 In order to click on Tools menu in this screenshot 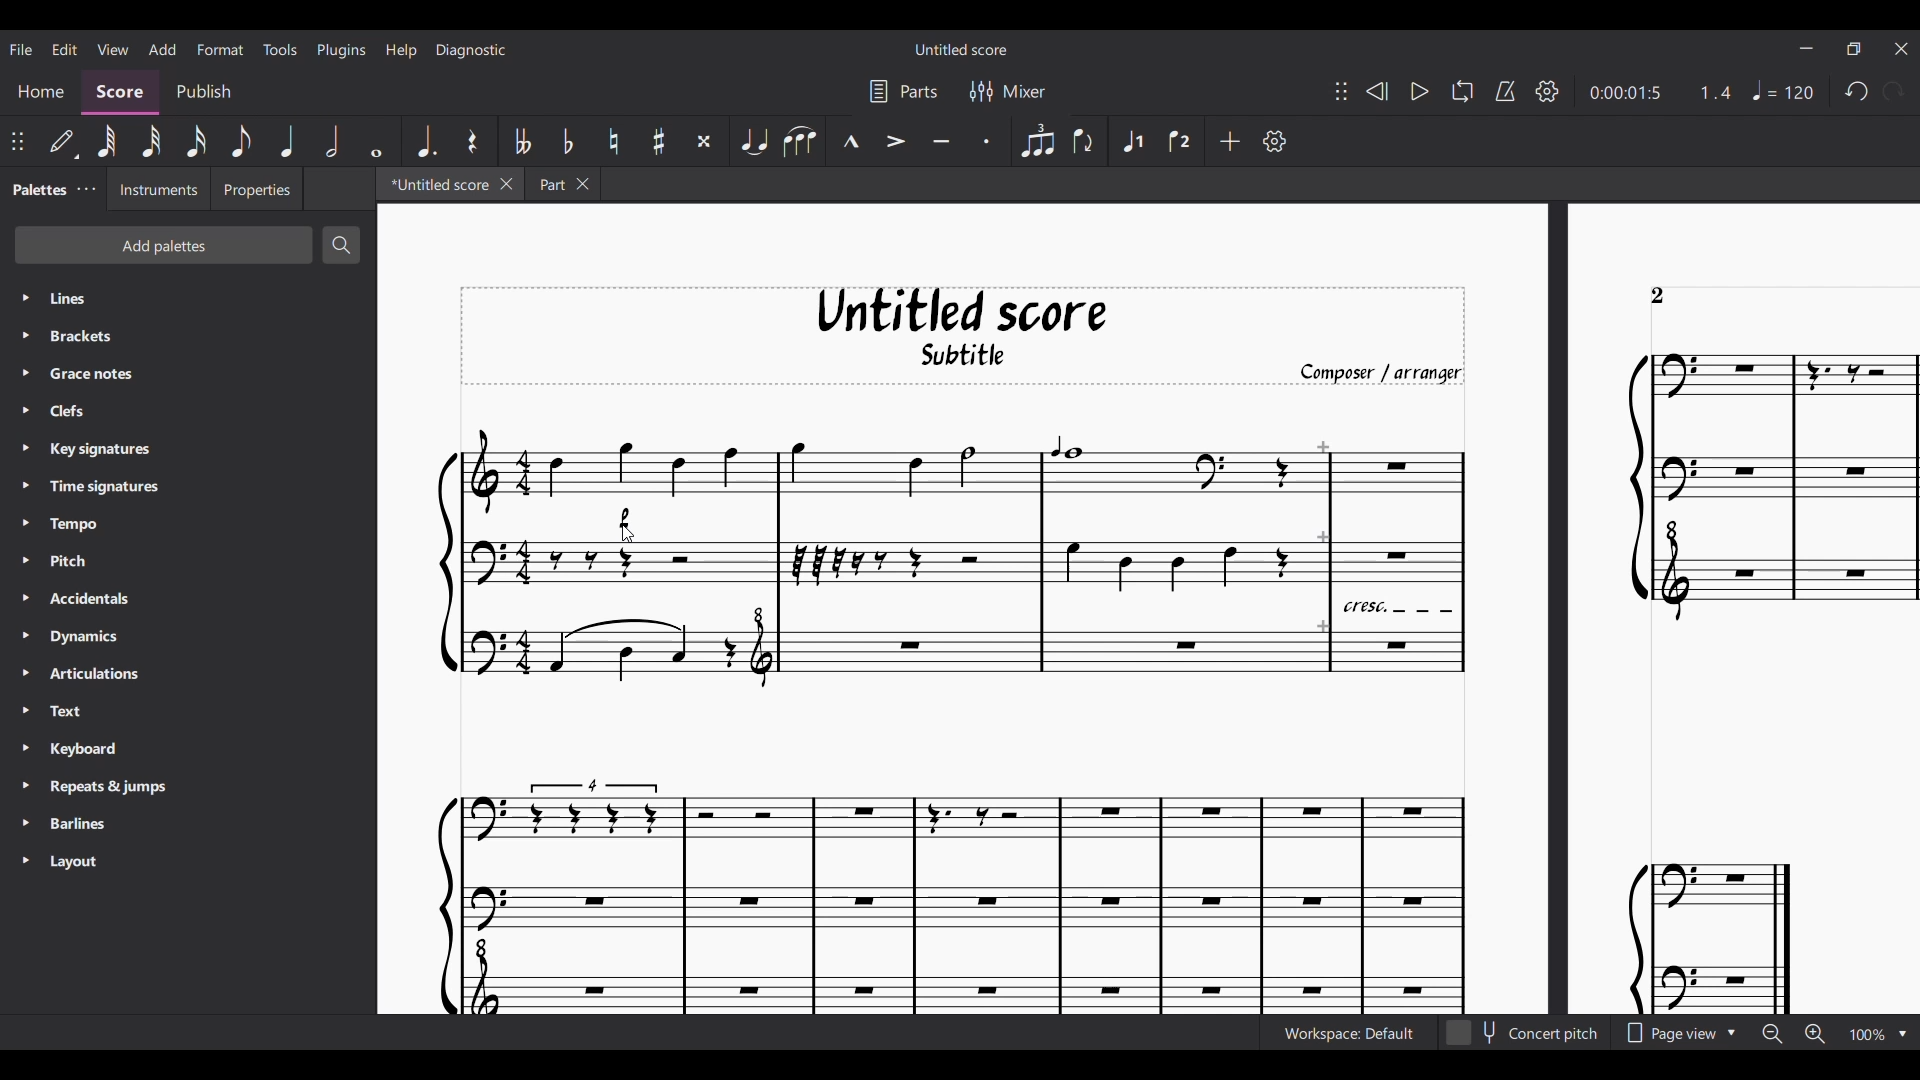, I will do `click(279, 49)`.